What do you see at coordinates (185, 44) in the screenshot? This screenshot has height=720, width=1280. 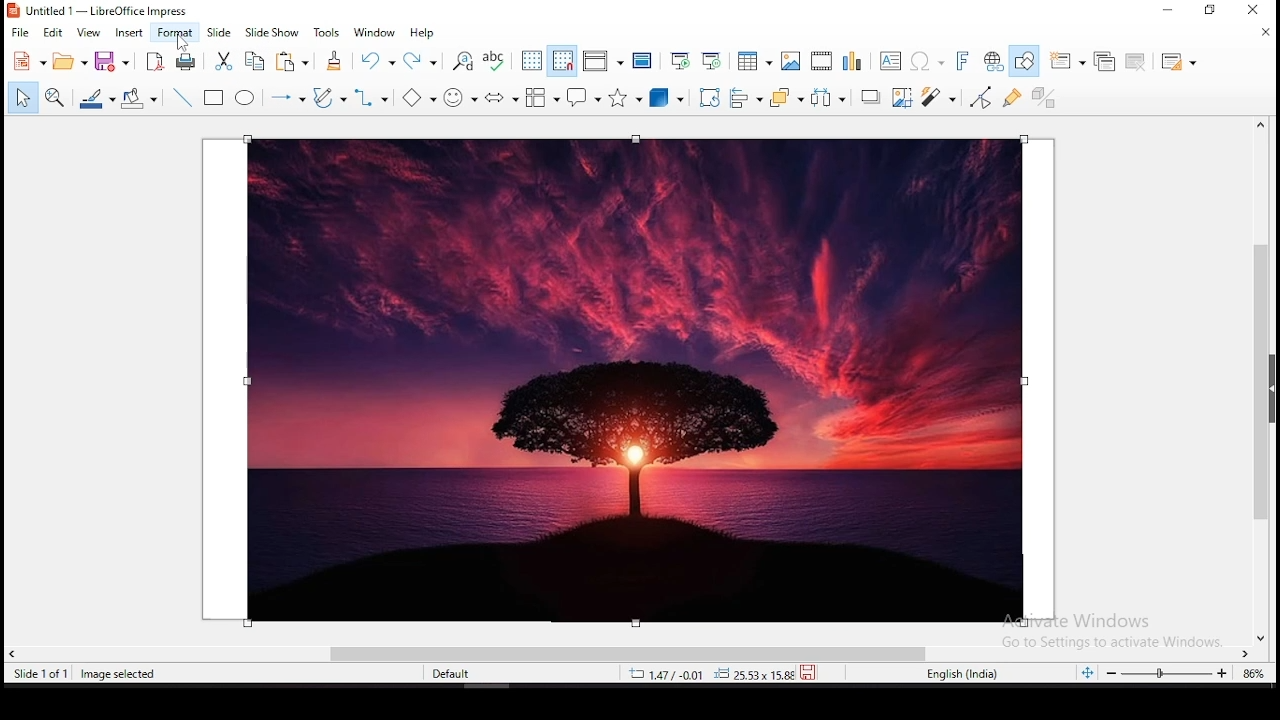 I see `mouse pointer` at bounding box center [185, 44].